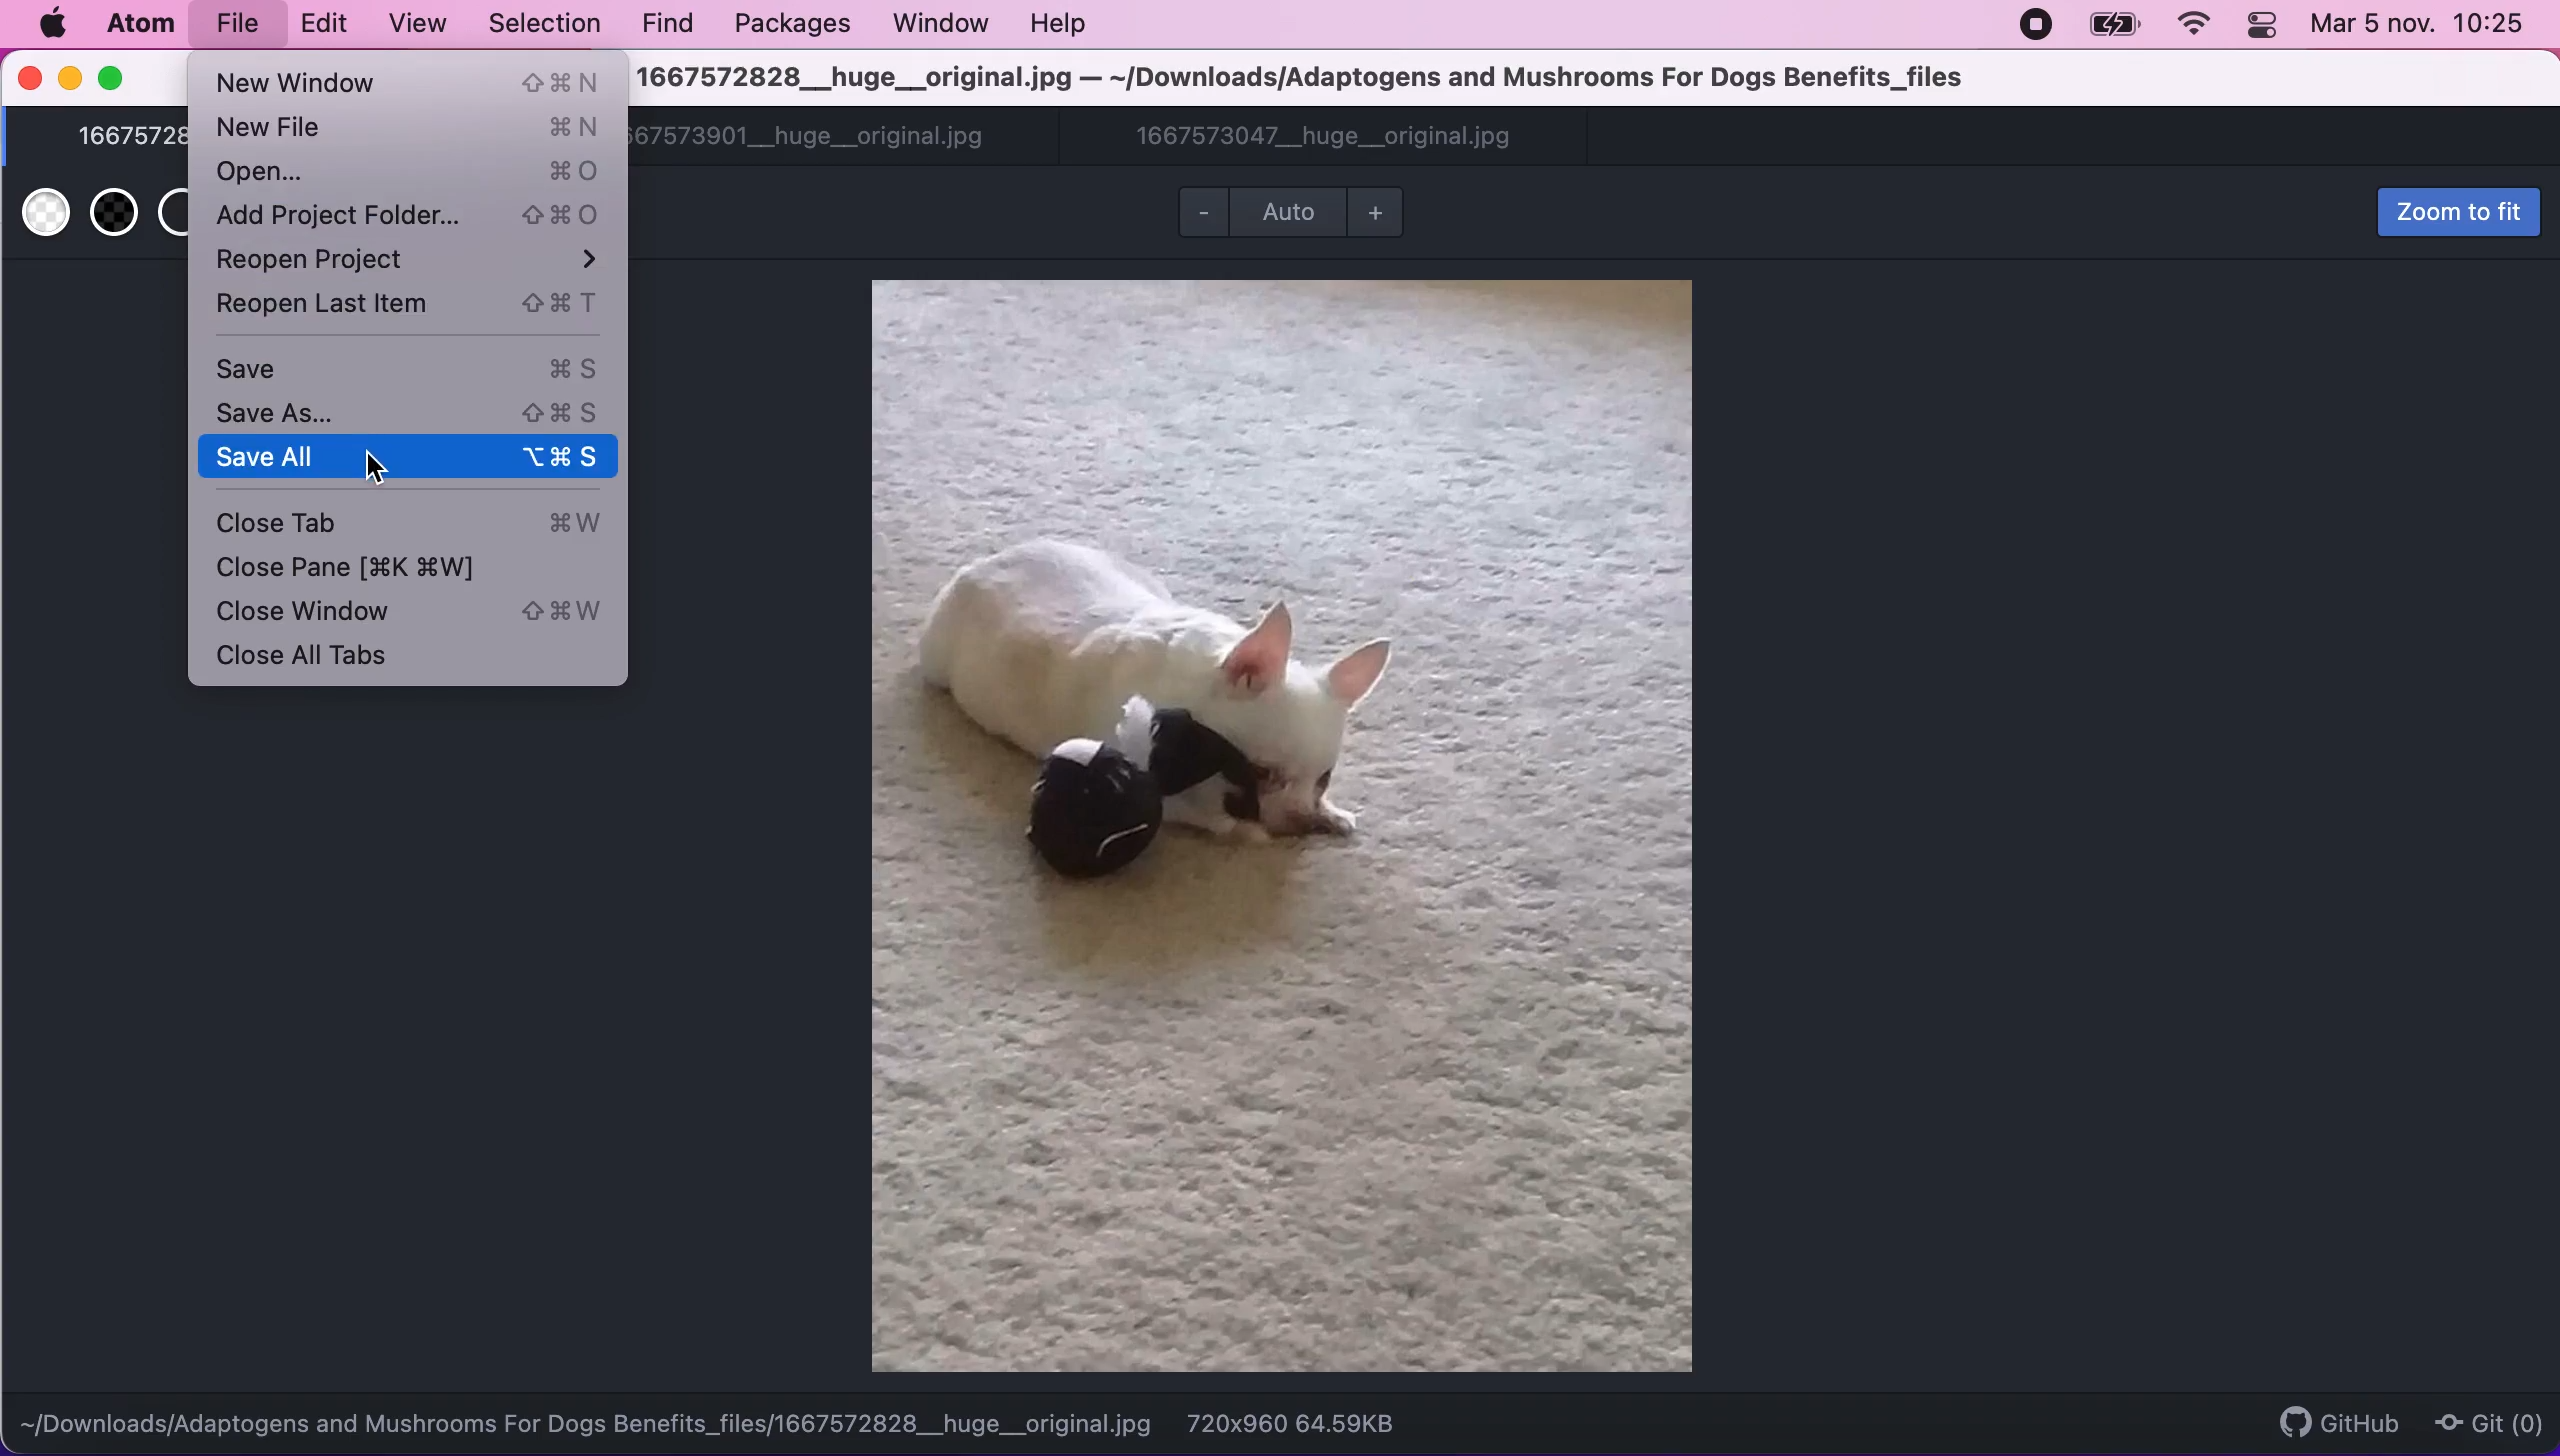 This screenshot has width=2560, height=1456. Describe the element at coordinates (547, 25) in the screenshot. I see `selection` at that location.